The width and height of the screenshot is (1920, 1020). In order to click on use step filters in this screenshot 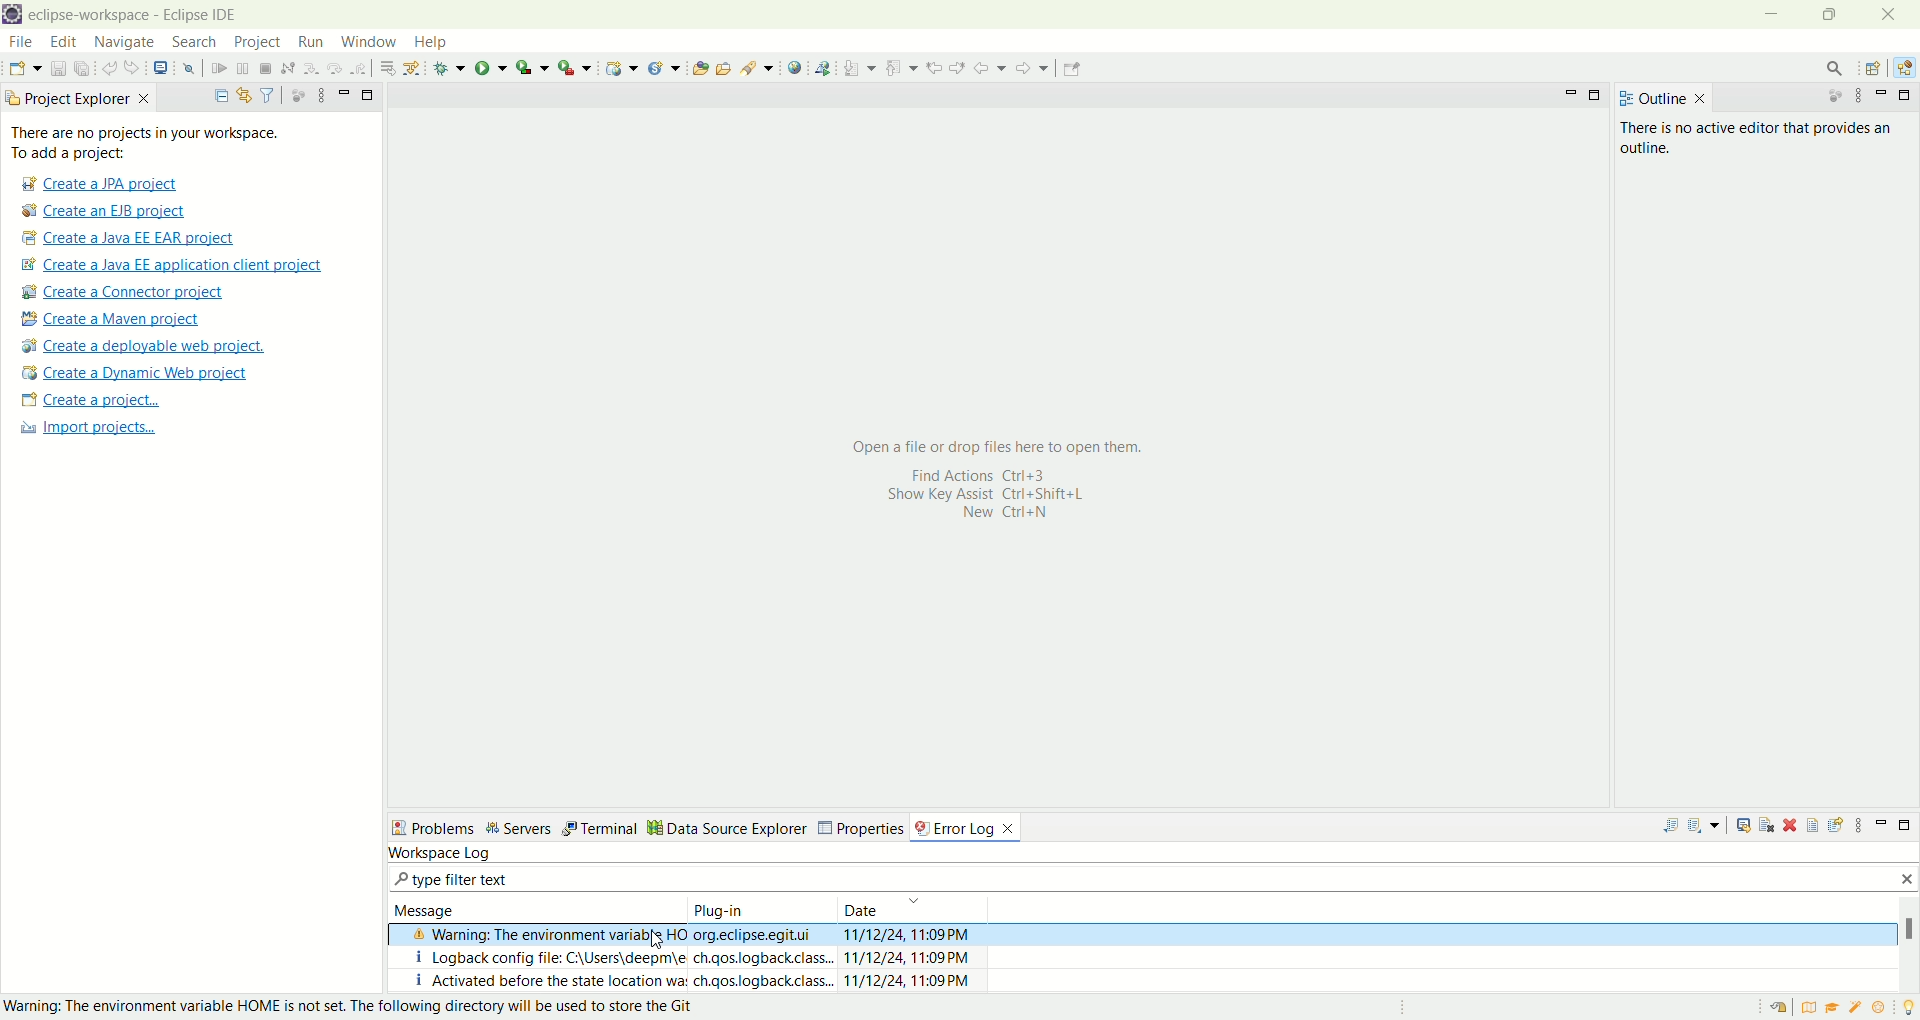, I will do `click(410, 69)`.